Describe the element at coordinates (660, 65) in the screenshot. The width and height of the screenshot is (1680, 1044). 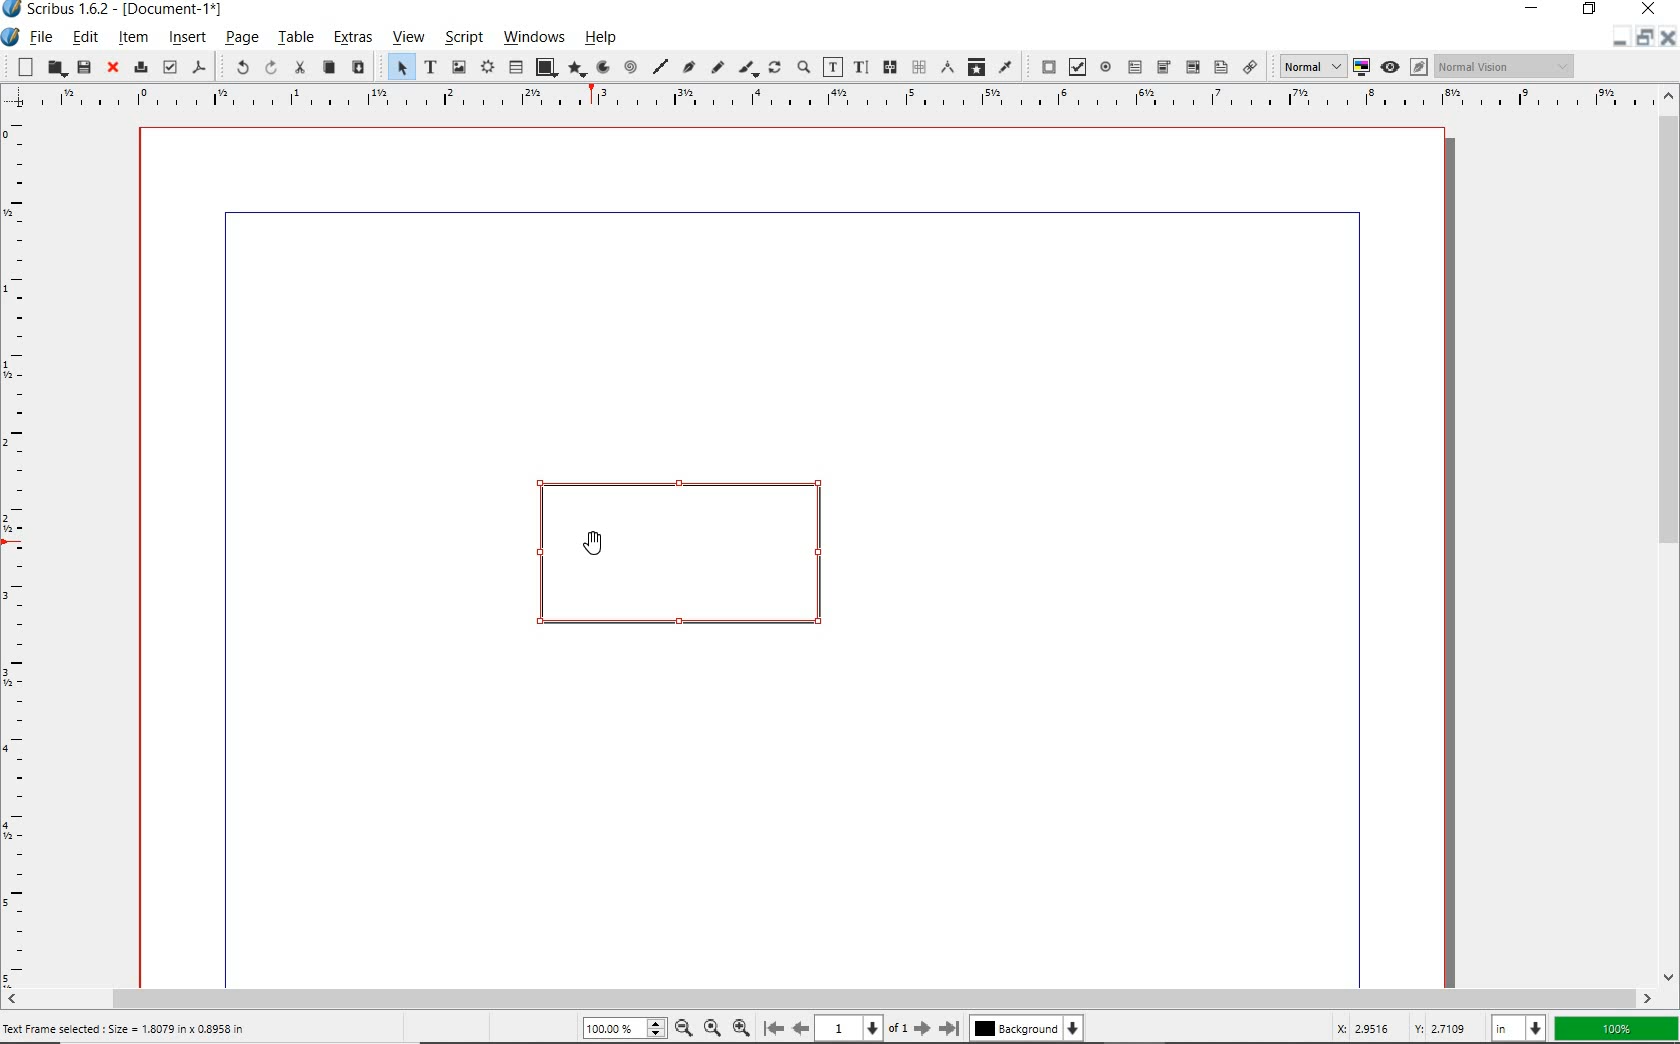
I see `line` at that location.